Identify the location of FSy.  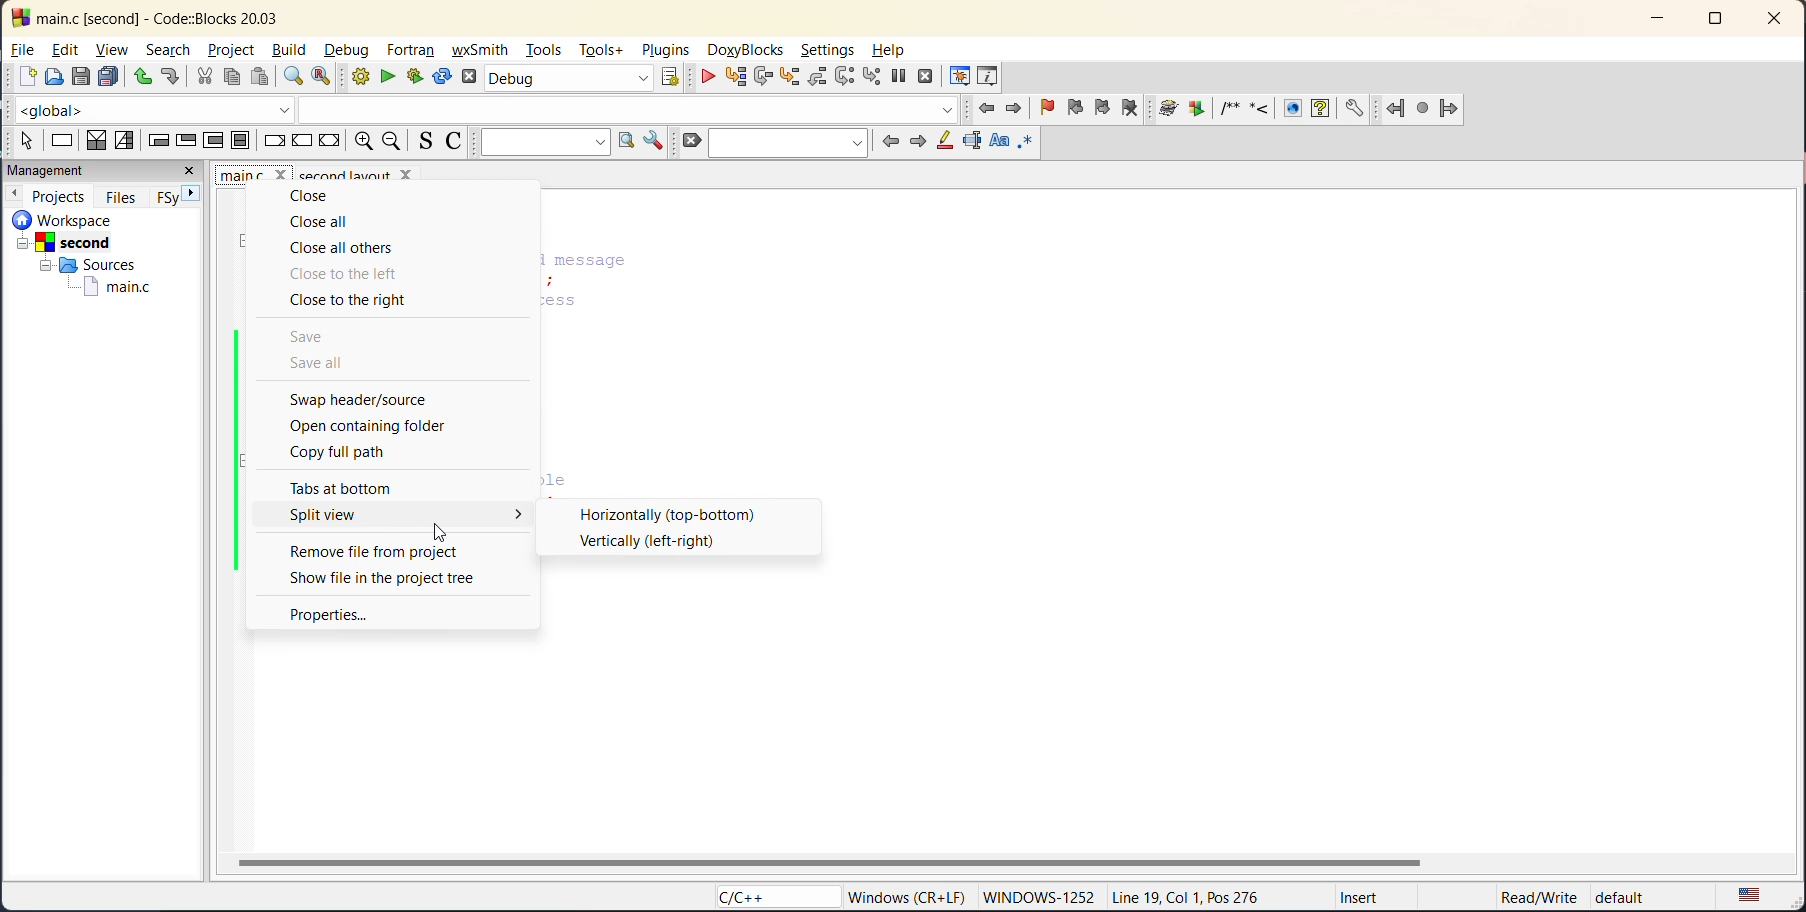
(164, 197).